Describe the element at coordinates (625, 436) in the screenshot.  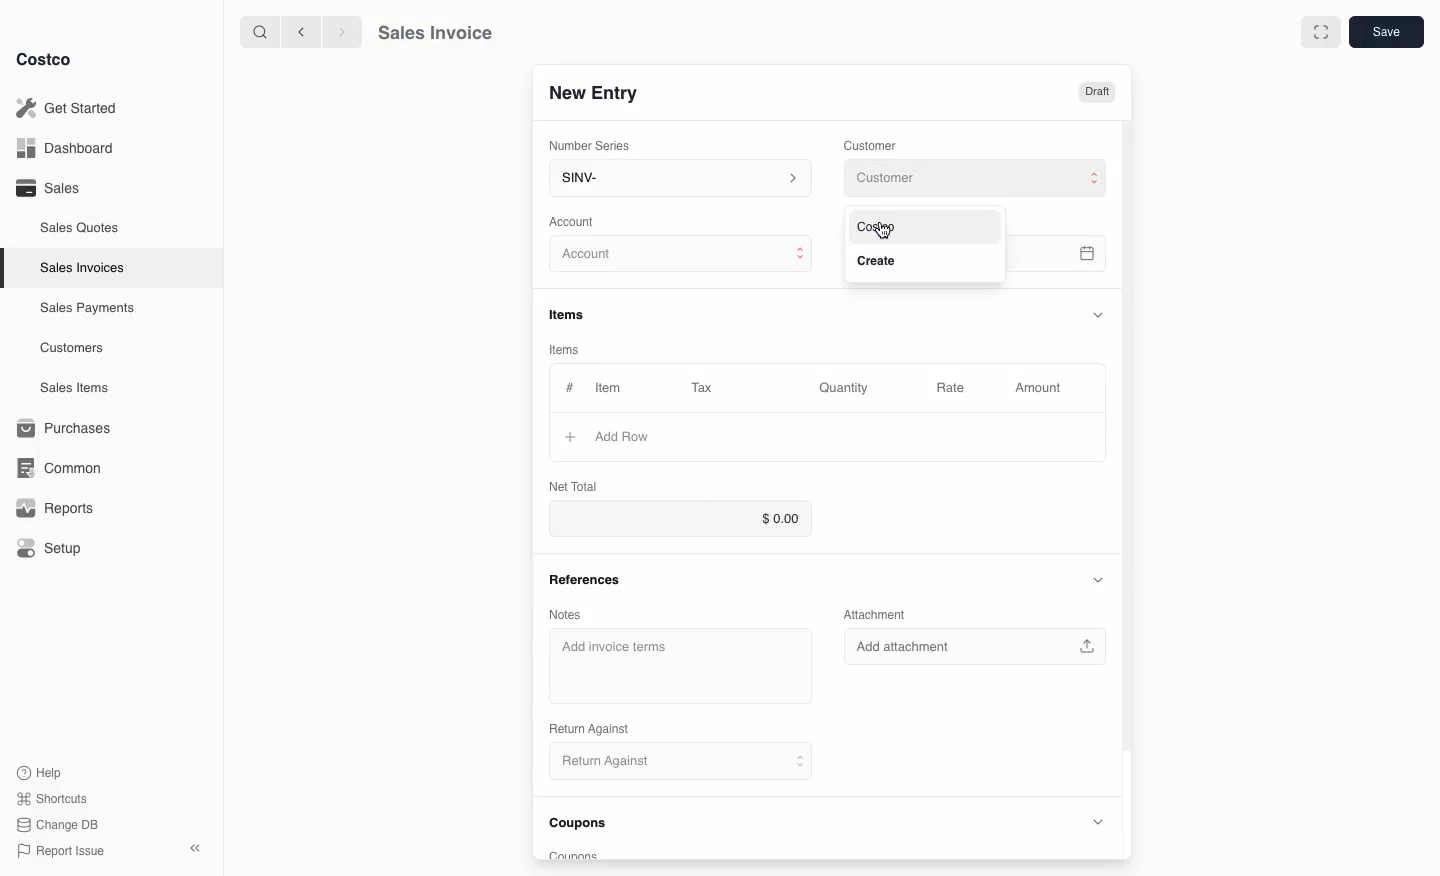
I see `‘Add Row` at that location.